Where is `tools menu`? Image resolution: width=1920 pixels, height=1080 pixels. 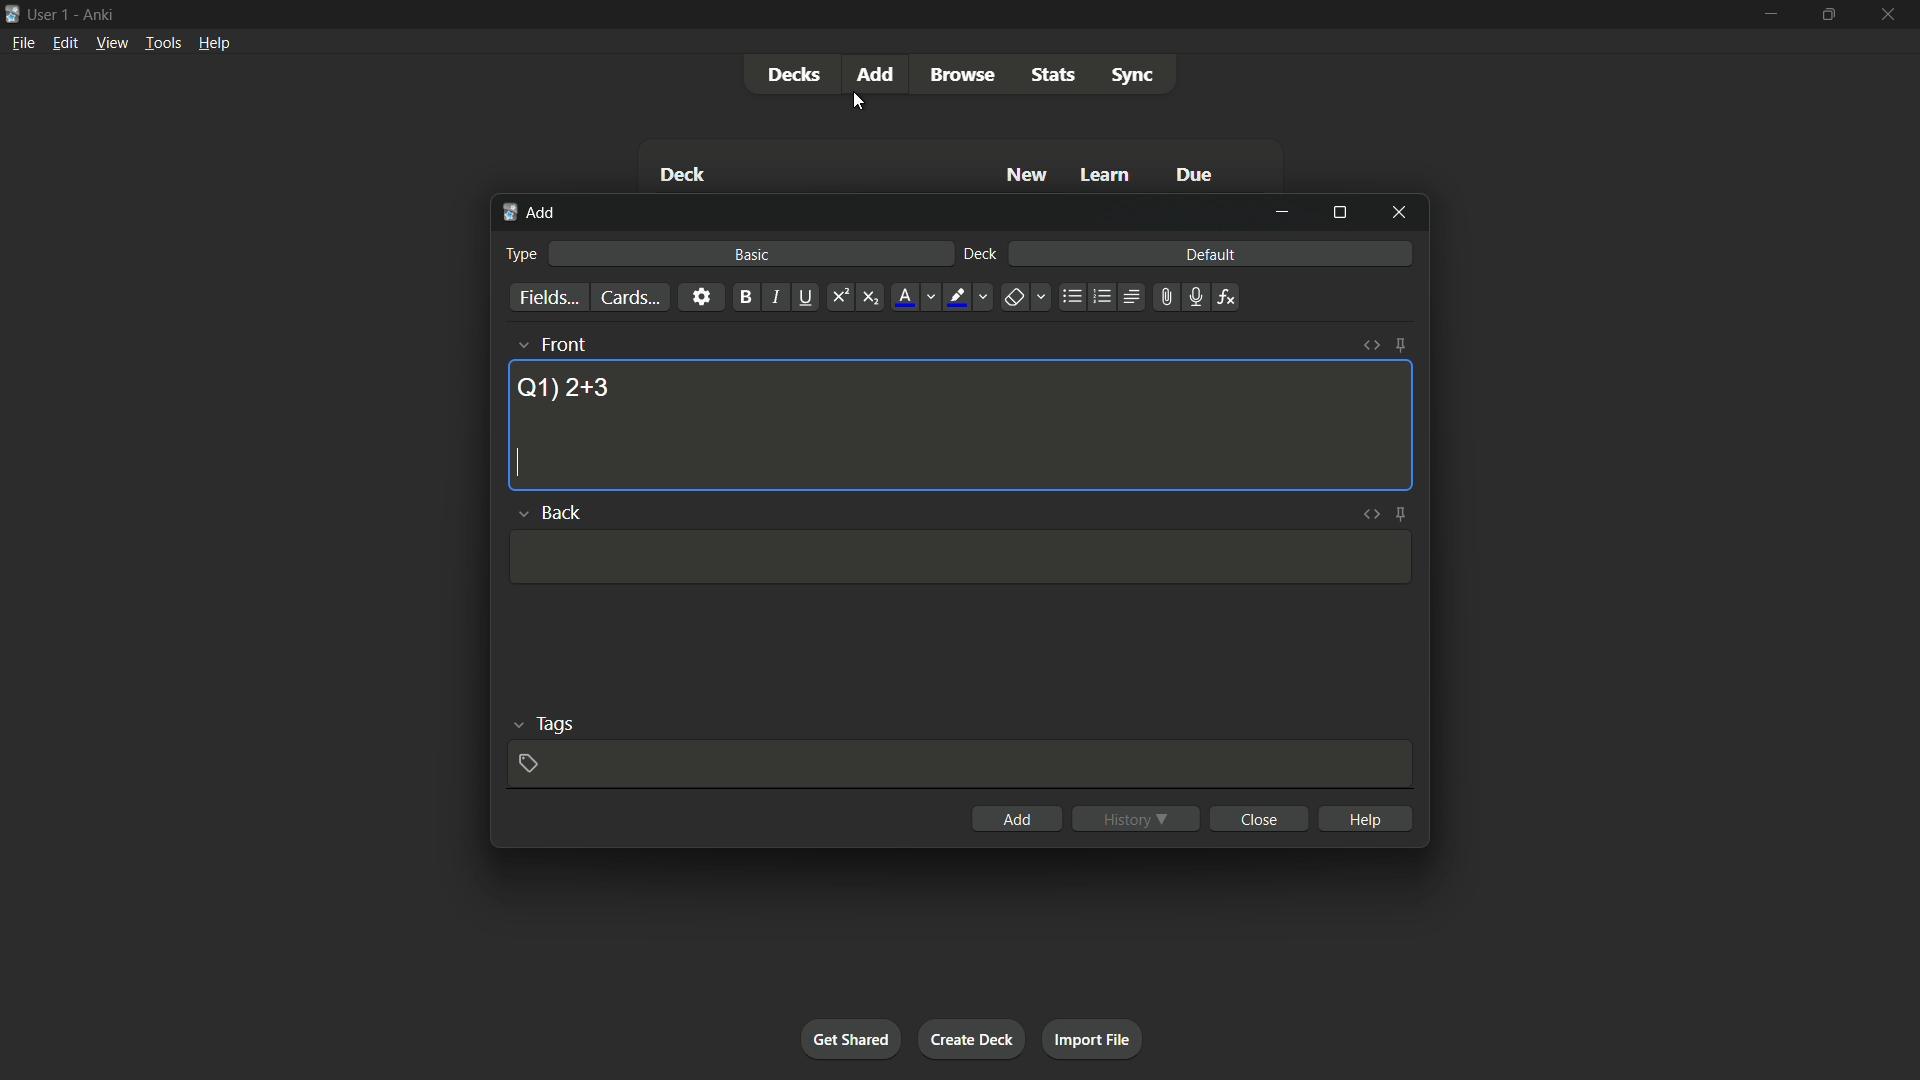 tools menu is located at coordinates (162, 42).